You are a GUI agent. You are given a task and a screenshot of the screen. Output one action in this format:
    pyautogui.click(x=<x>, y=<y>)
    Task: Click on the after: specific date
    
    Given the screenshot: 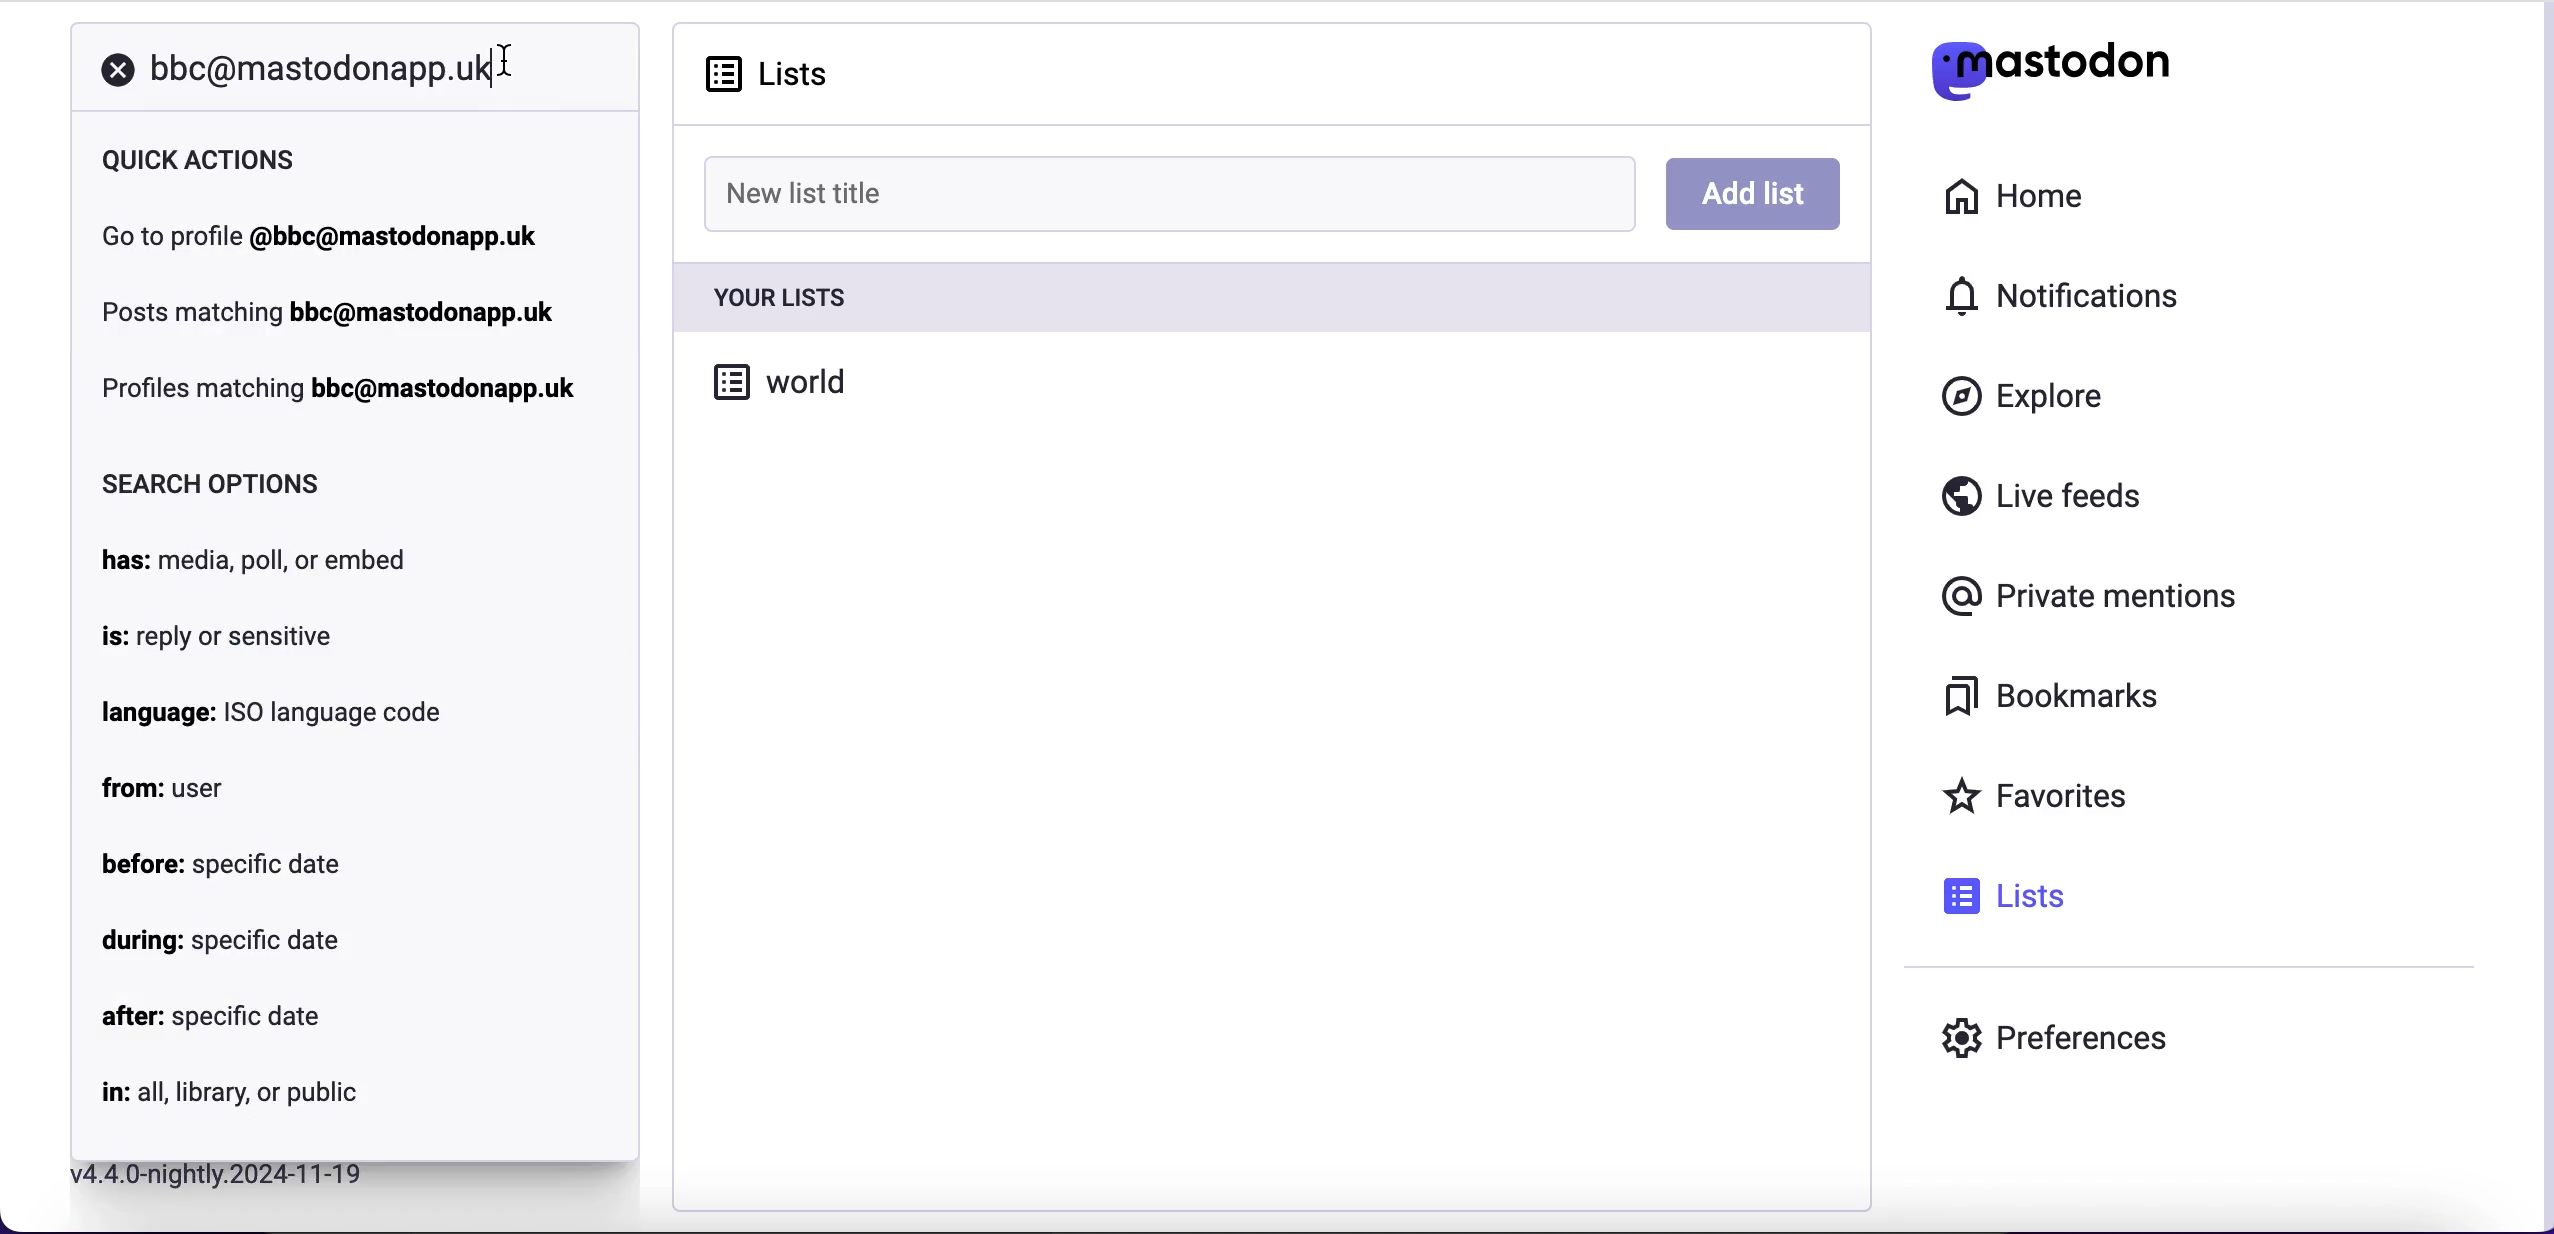 What is the action you would take?
    pyautogui.click(x=211, y=1022)
    